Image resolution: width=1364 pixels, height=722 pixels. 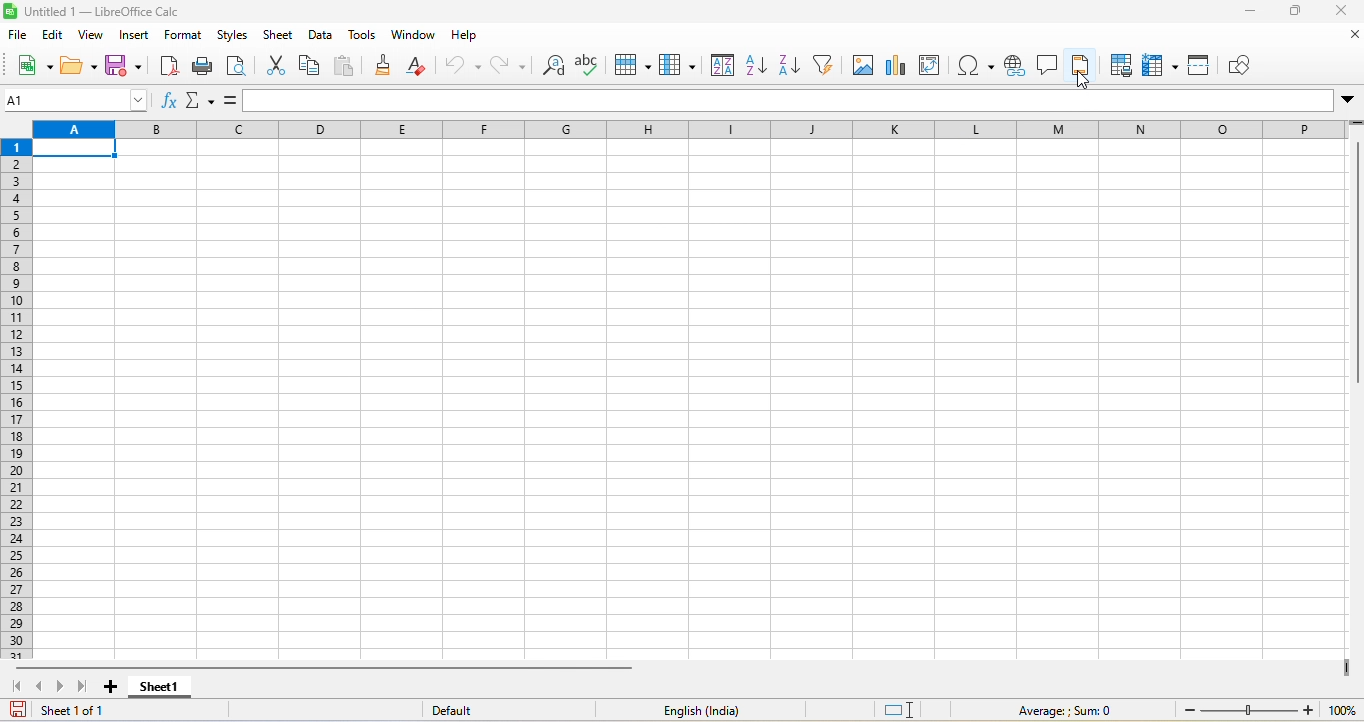 What do you see at coordinates (796, 101) in the screenshot?
I see `formula bar` at bounding box center [796, 101].